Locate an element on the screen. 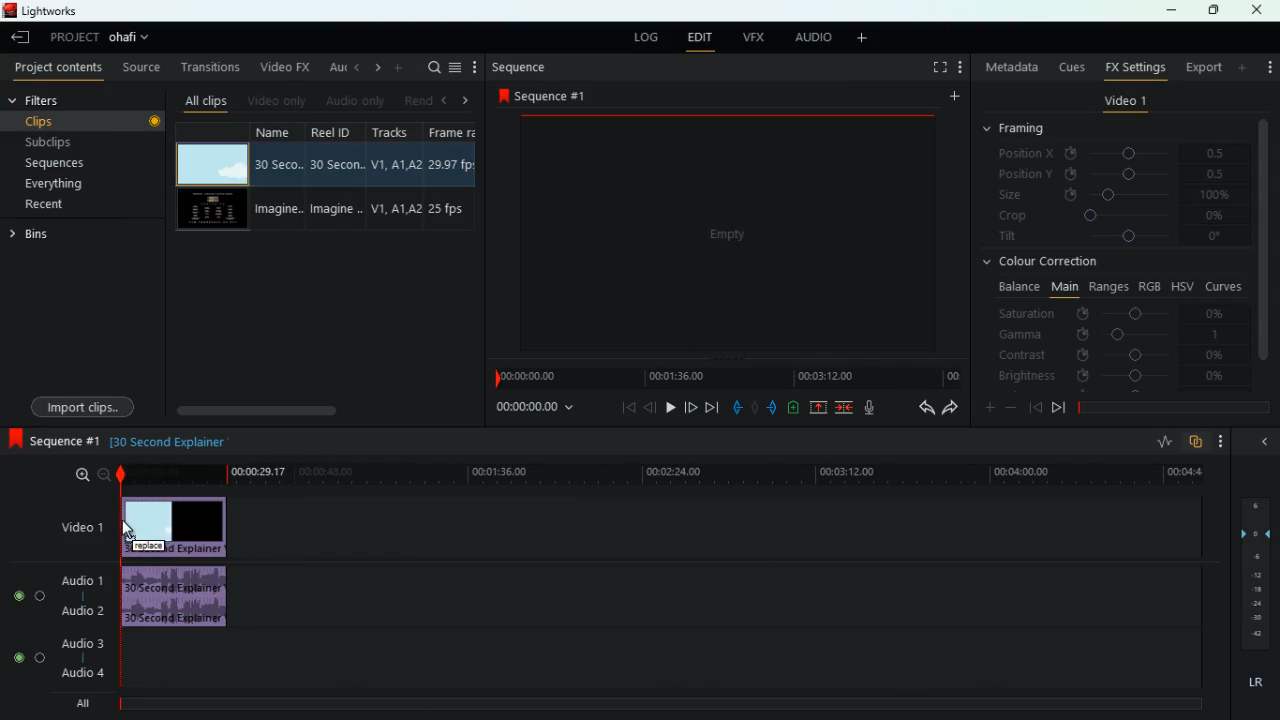 This screenshot has width=1280, height=720. forward is located at coordinates (950, 409).